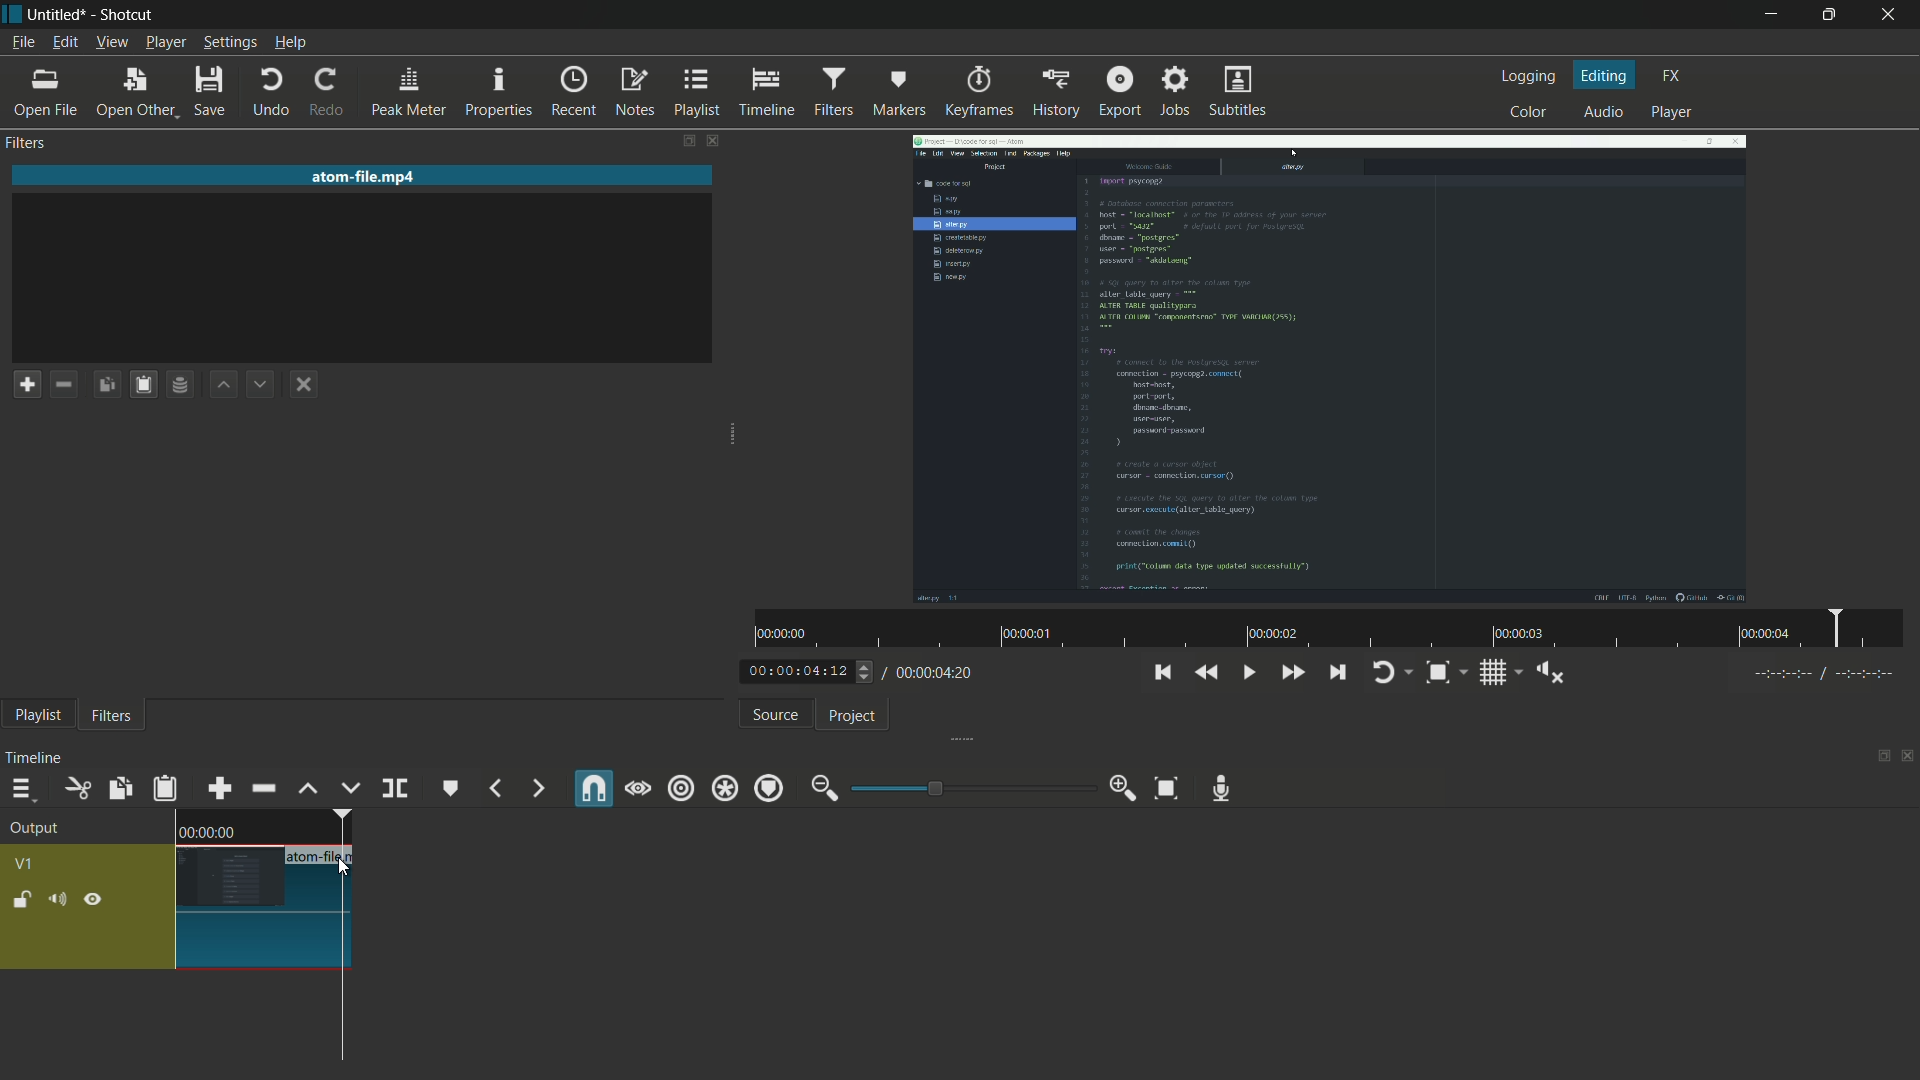  Describe the element at coordinates (718, 143) in the screenshot. I see `close filter` at that location.